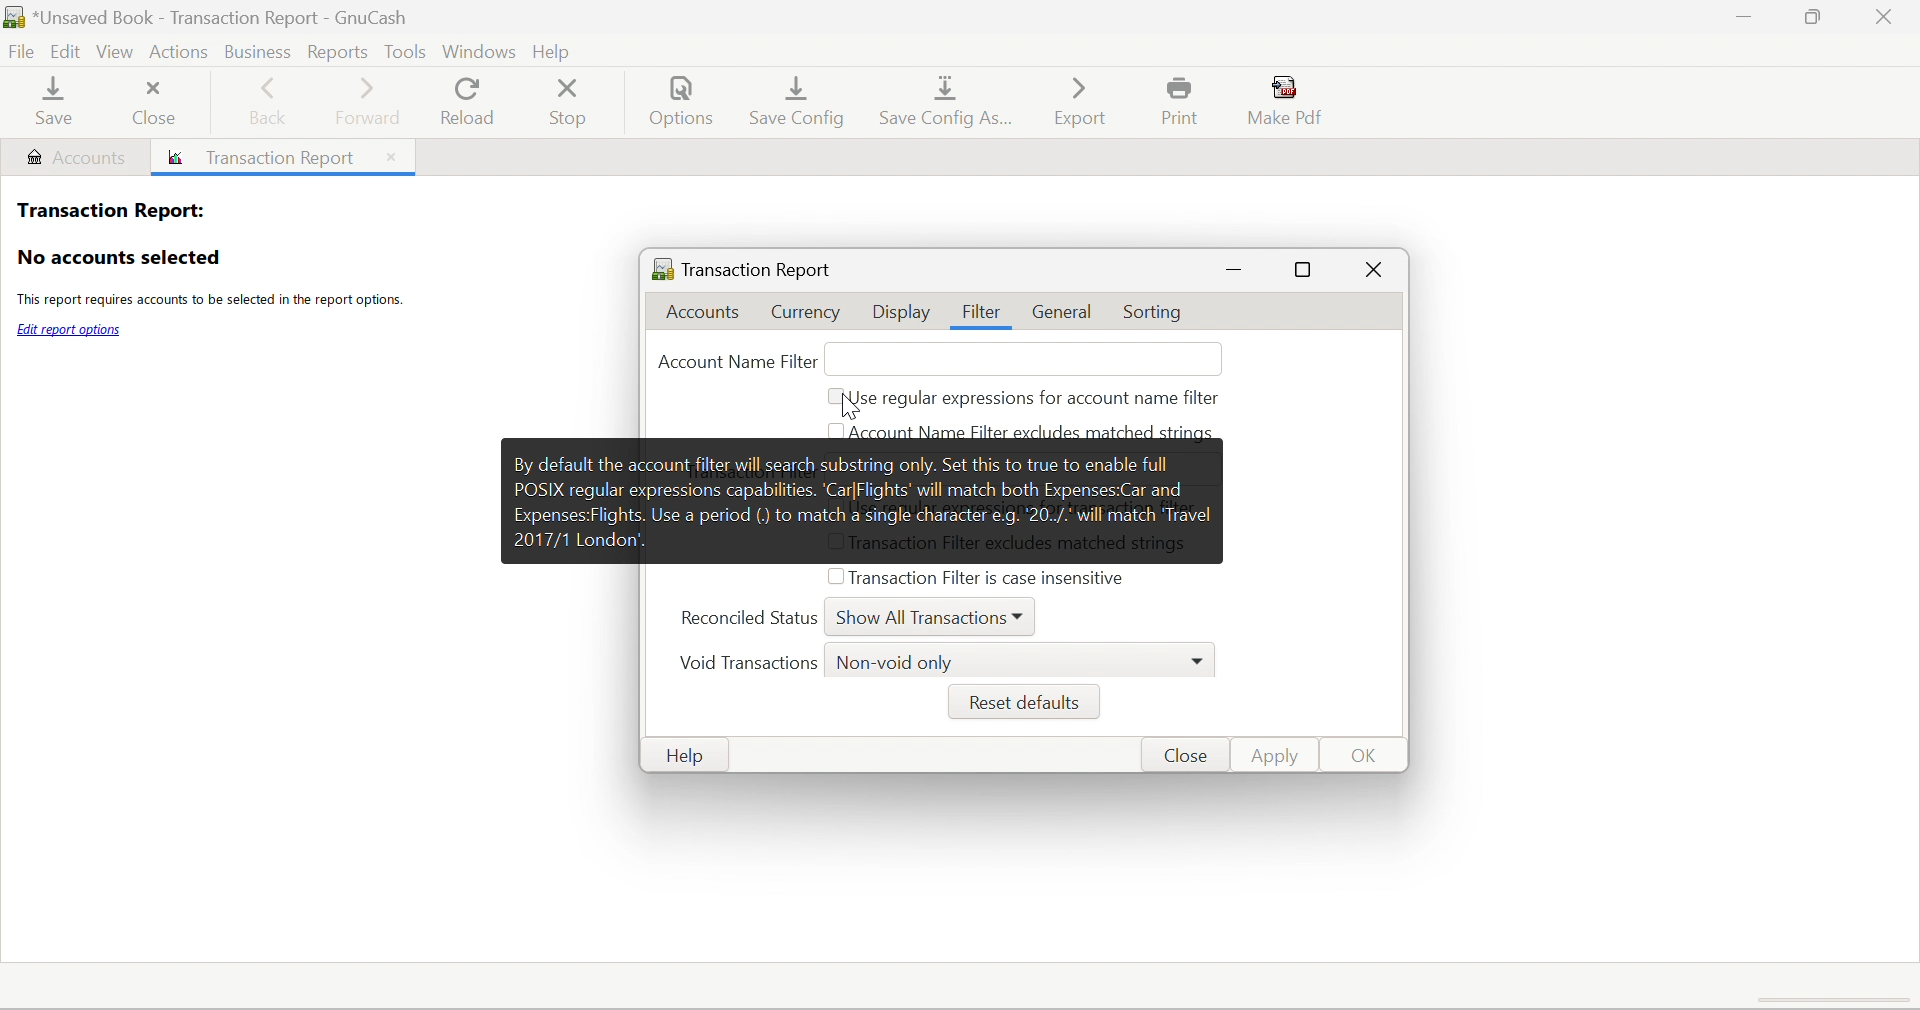  Describe the element at coordinates (340, 51) in the screenshot. I see `Reports` at that location.